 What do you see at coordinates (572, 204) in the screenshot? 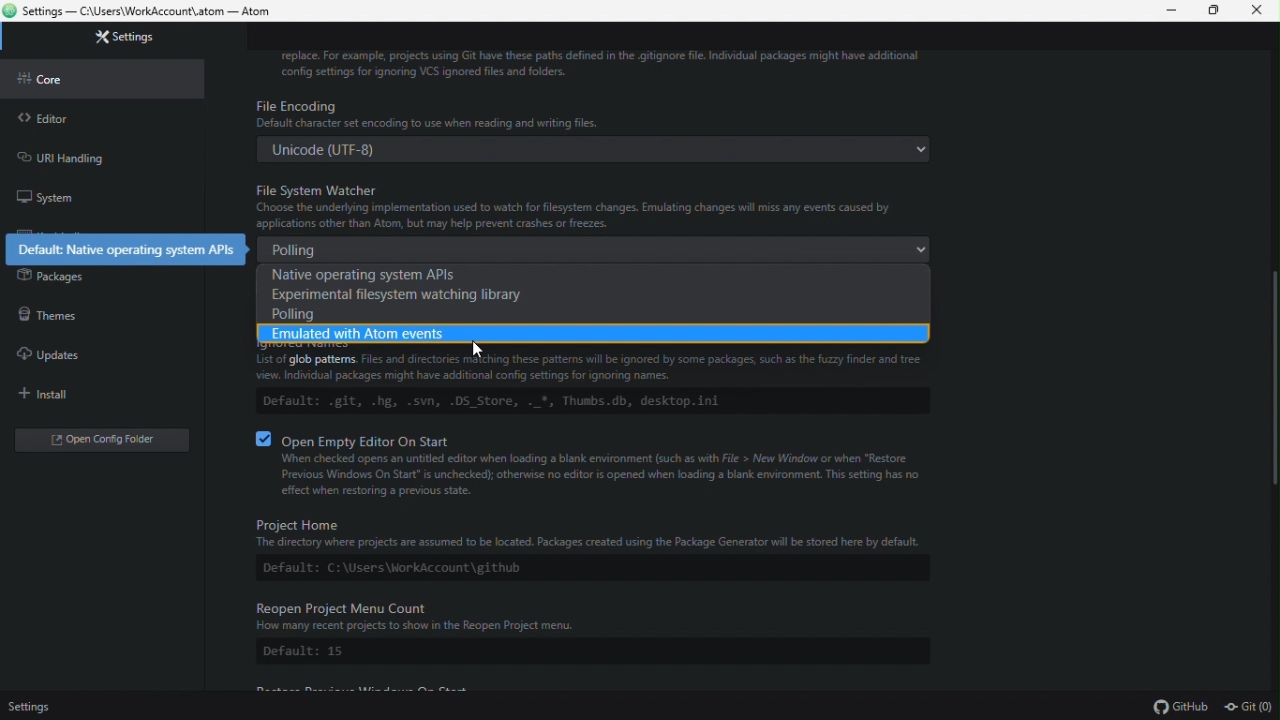
I see `File System Watcher Choose the underlying implementation used to watch for file system changes. Emulating changes will miss any events caused by applications other than Atom, but may help prevent crashes or freezes.` at bounding box center [572, 204].